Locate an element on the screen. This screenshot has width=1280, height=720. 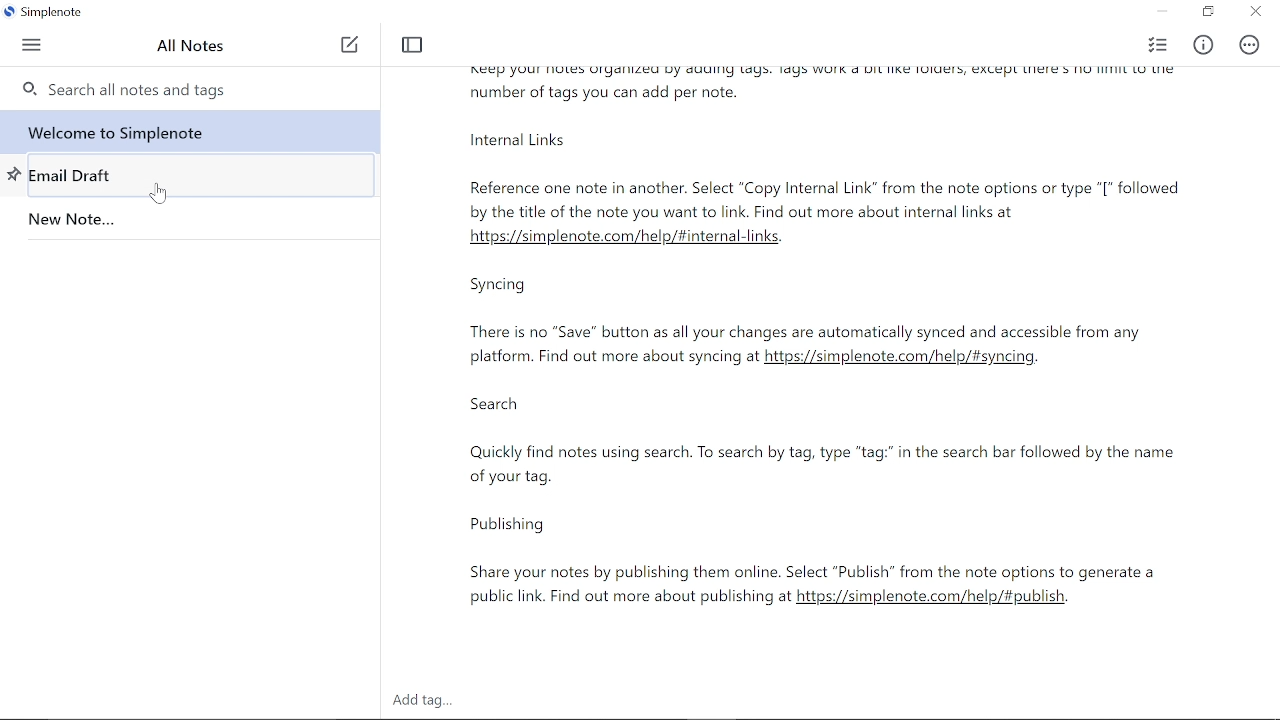
Note titled "Welcome to simplenote" is located at coordinates (194, 131).